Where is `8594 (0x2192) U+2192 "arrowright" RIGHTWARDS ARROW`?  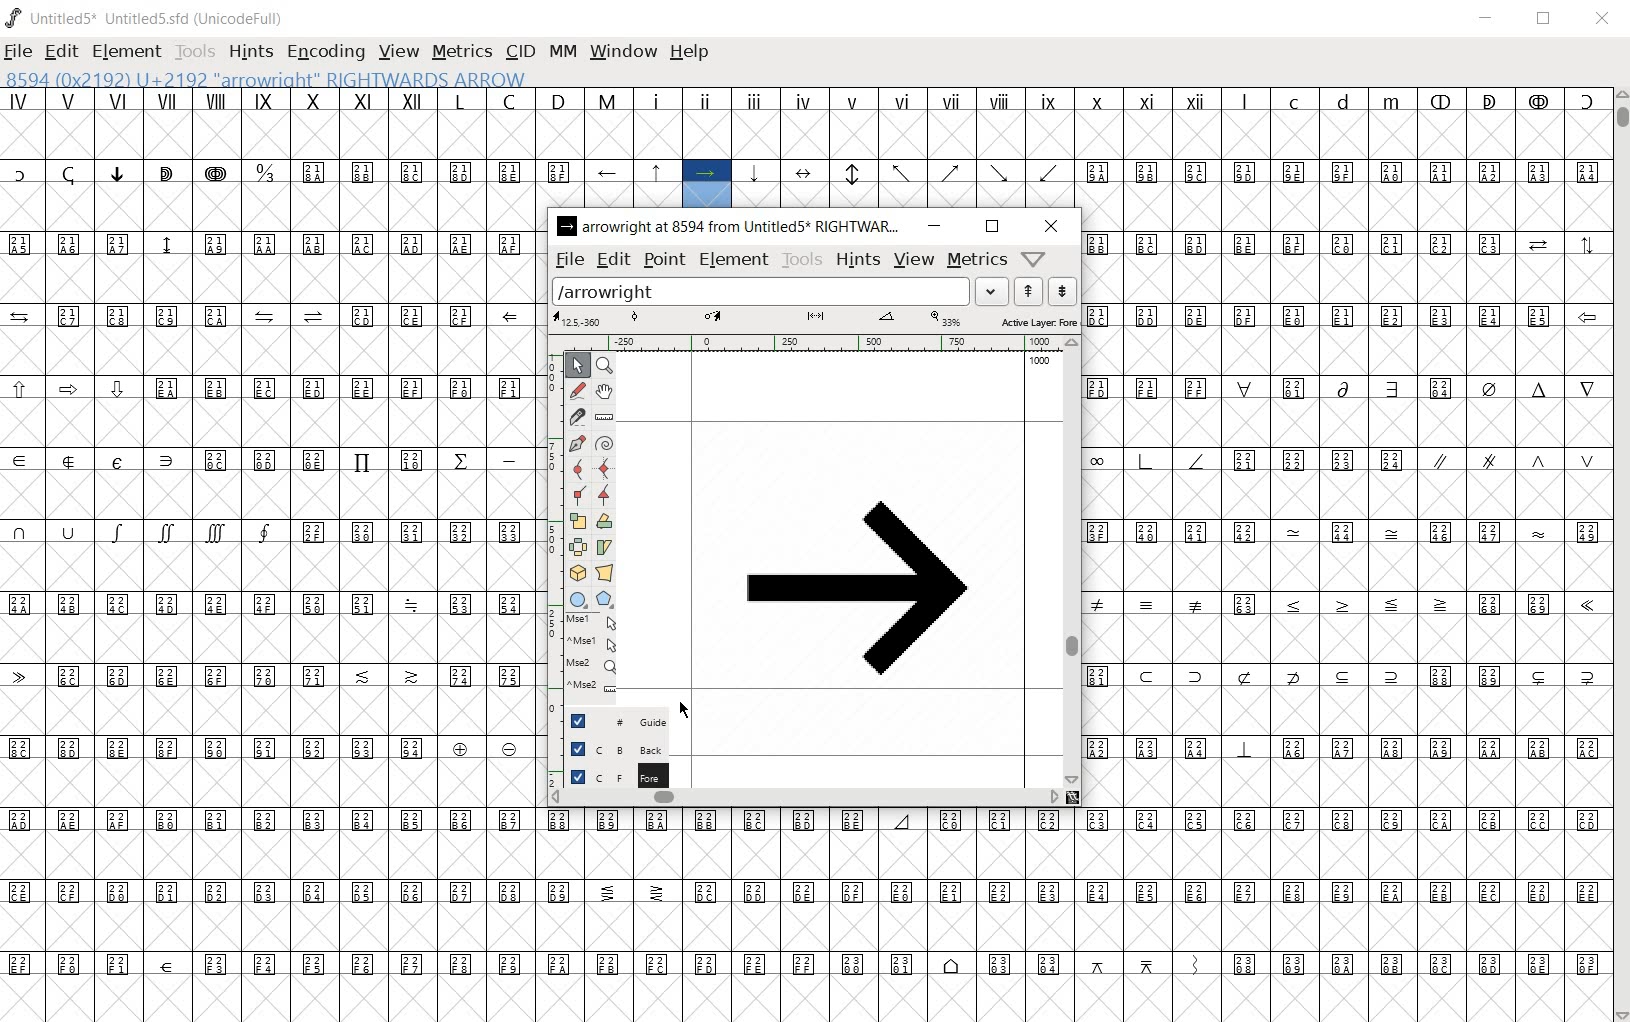 8594 (0x2192) U+2192 "arrowright" RIGHTWARDS ARROW is located at coordinates (266, 77).